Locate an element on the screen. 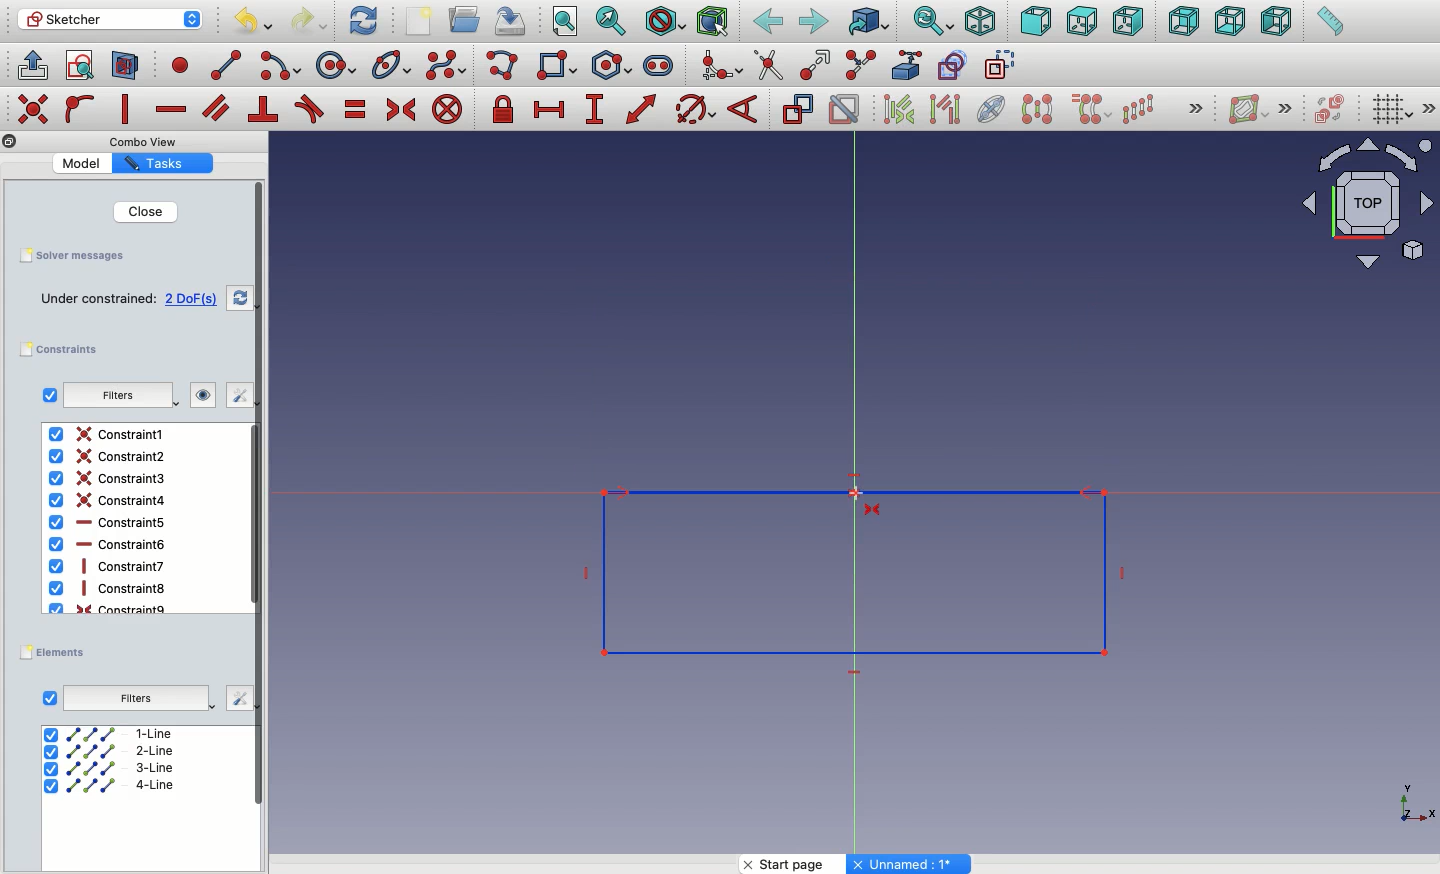 The height and width of the screenshot is (874, 1440). Fit all is located at coordinates (563, 23).